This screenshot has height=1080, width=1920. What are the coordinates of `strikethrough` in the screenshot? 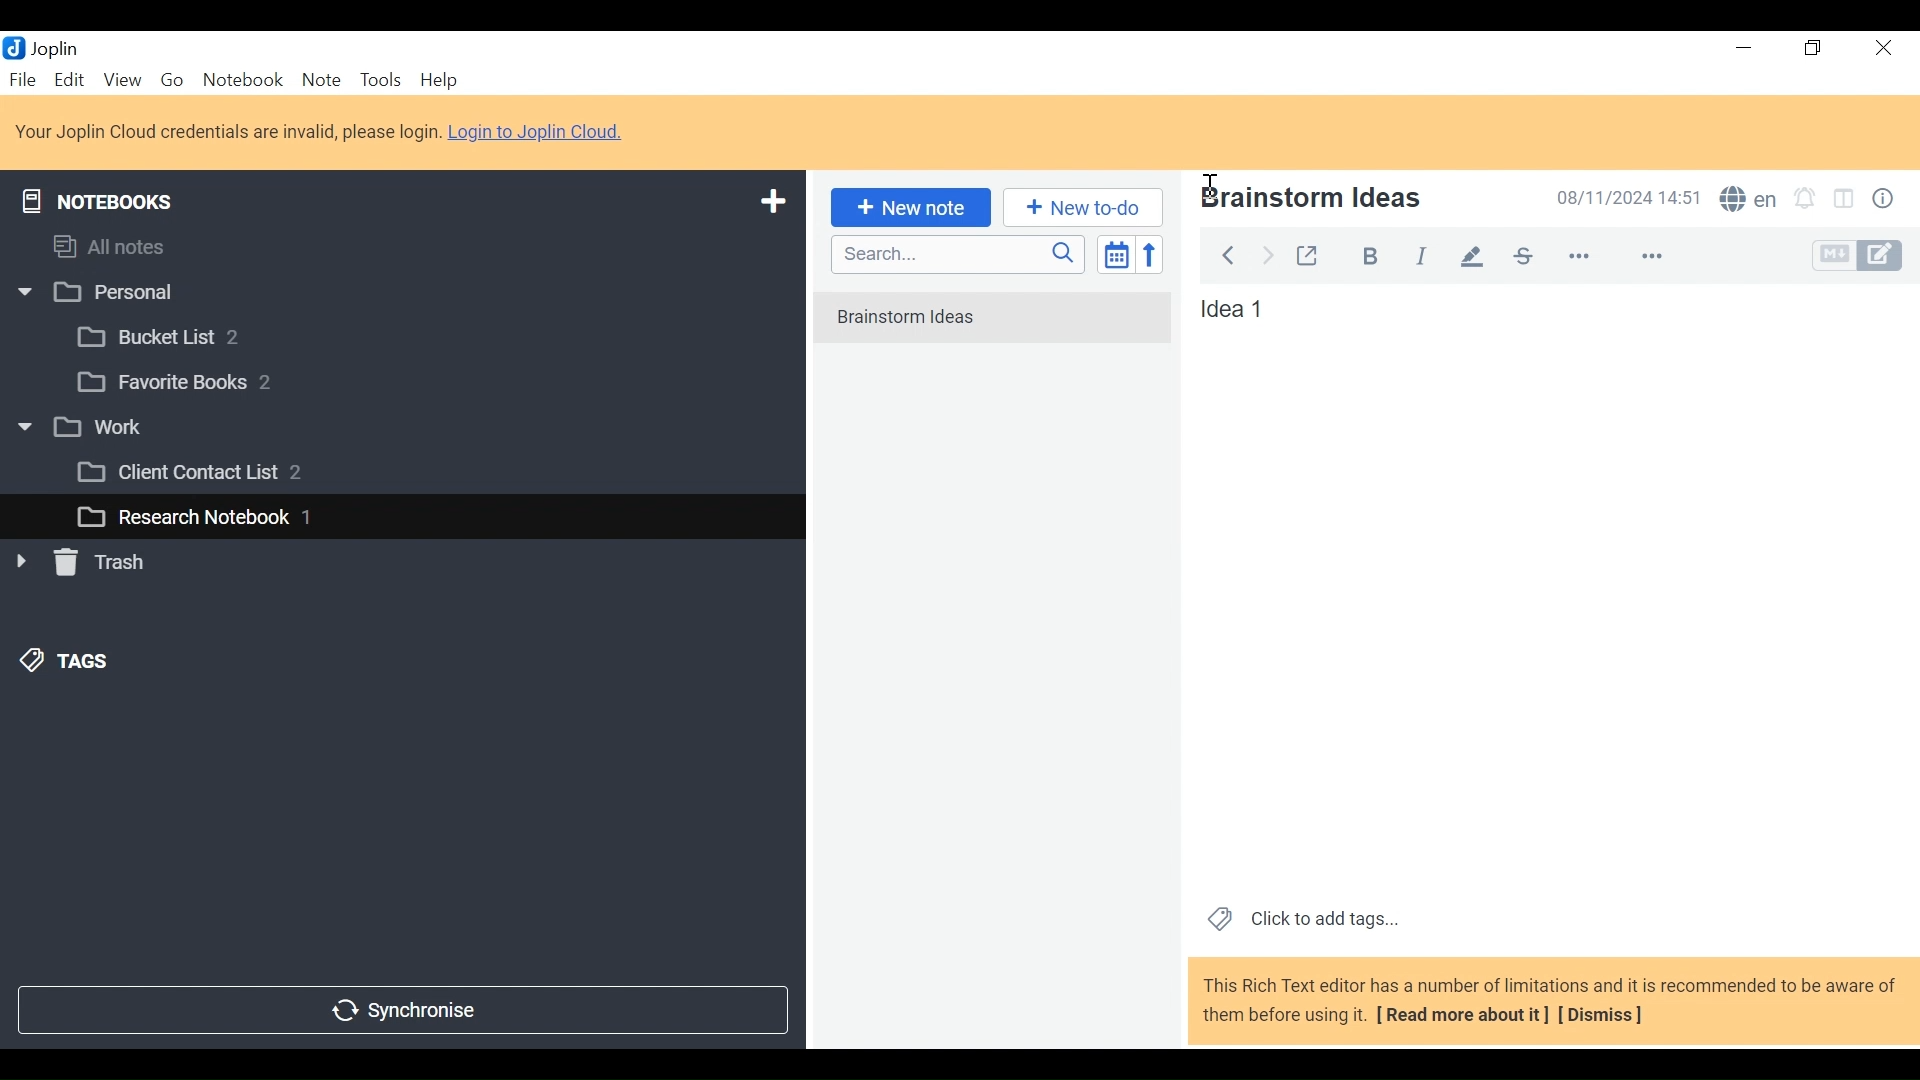 It's located at (1522, 255).